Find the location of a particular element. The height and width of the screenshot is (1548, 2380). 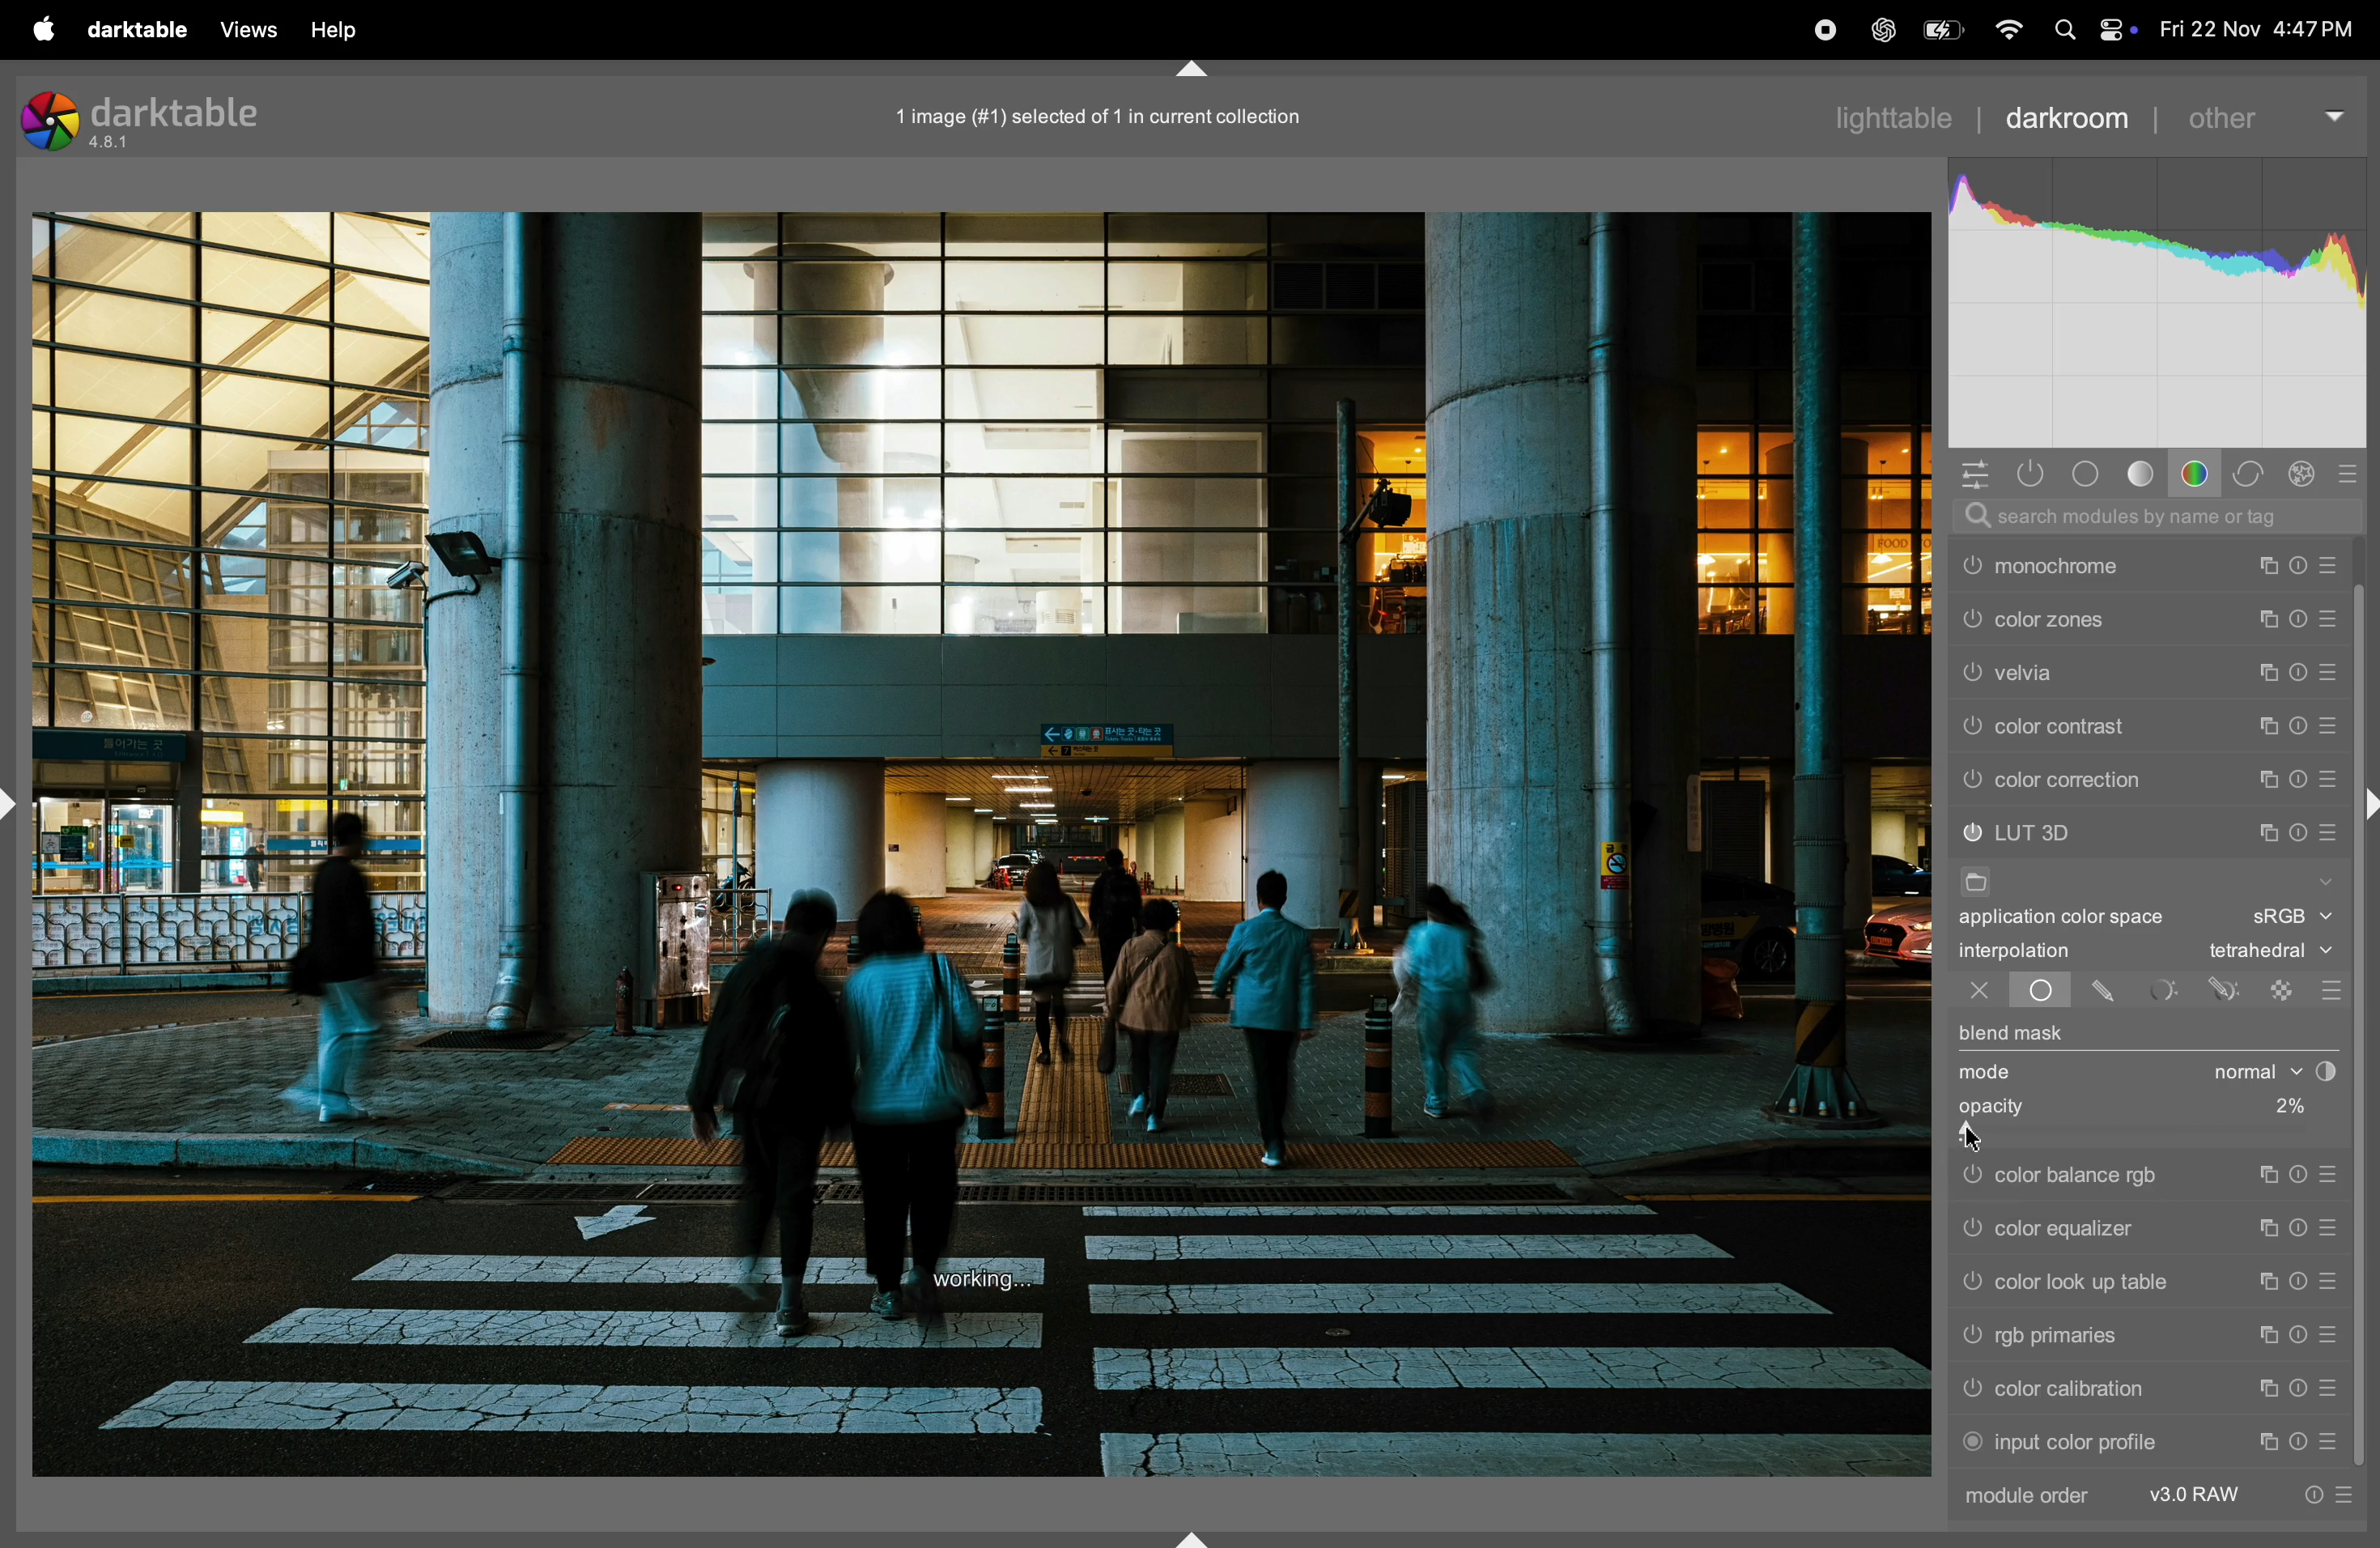

rgb primaries switched off is located at coordinates (1970, 1337).